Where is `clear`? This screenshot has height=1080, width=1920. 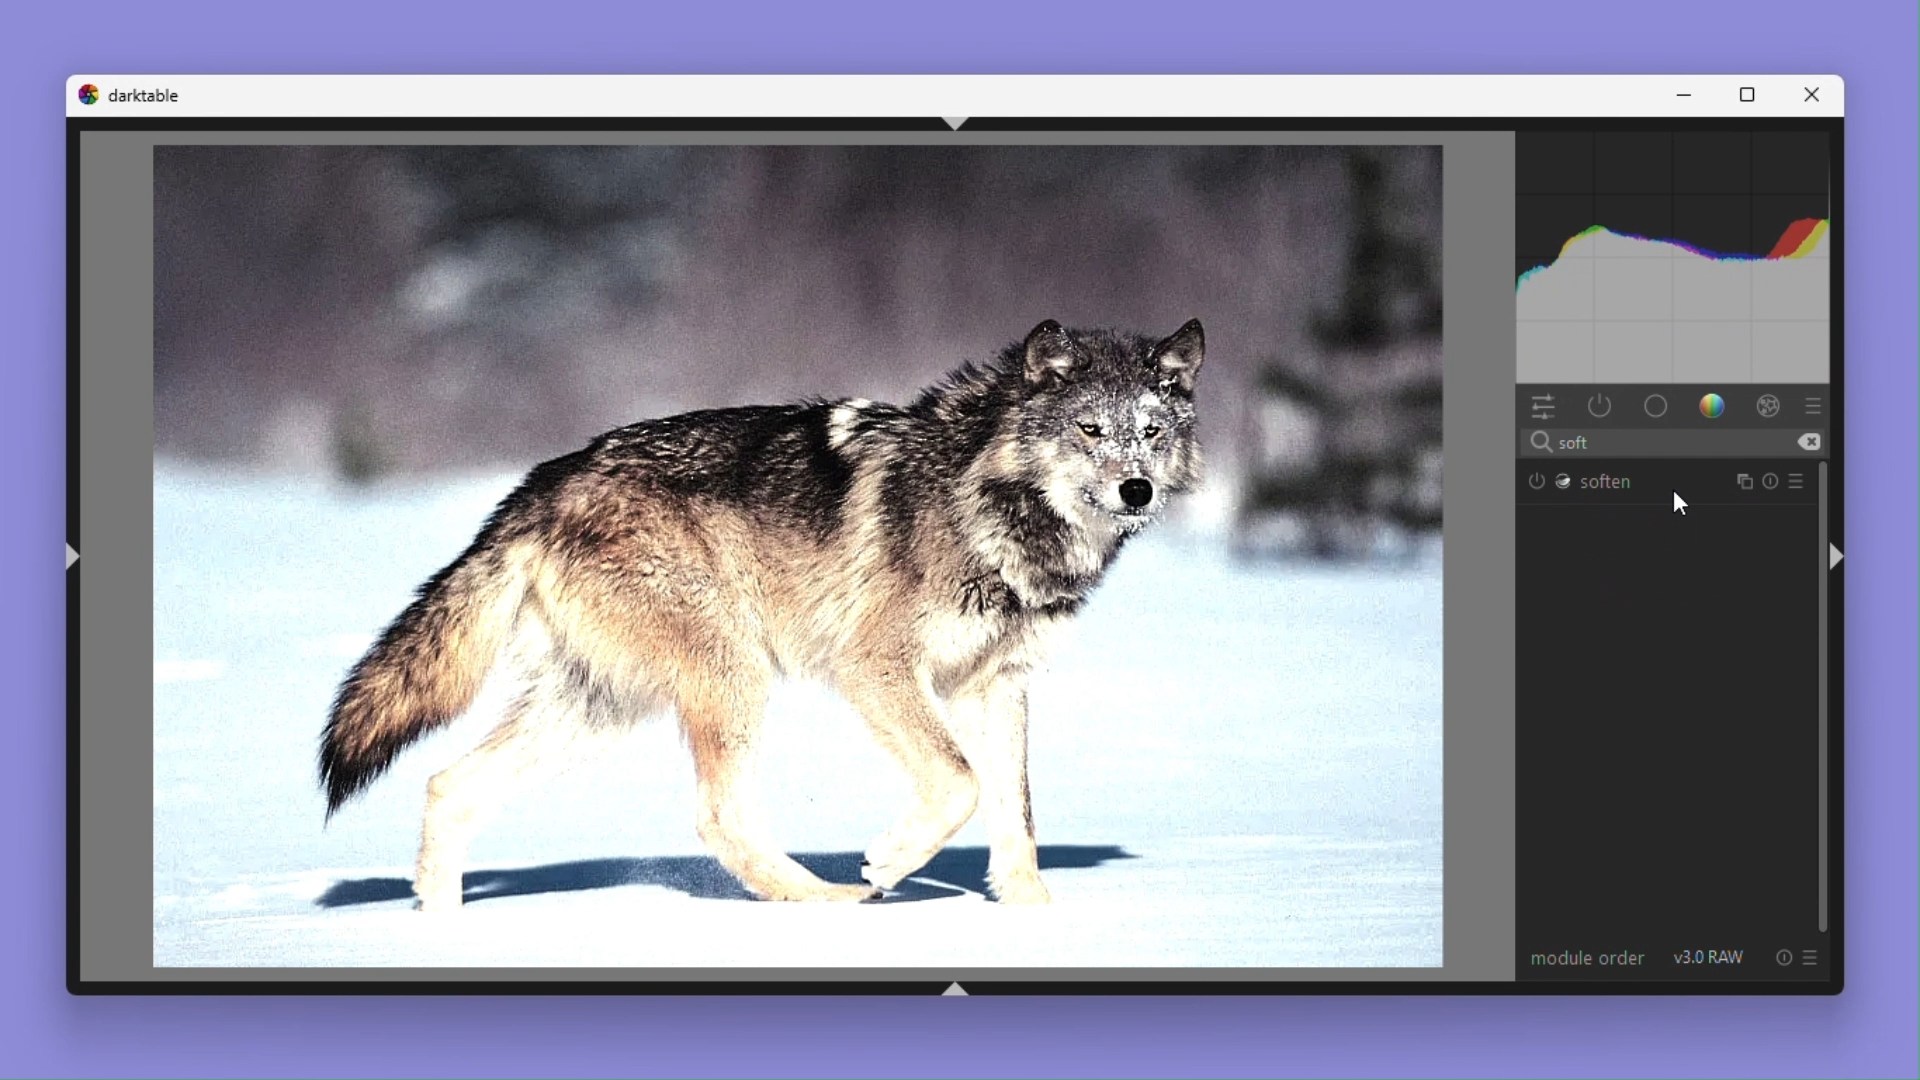
clear is located at coordinates (1809, 442).